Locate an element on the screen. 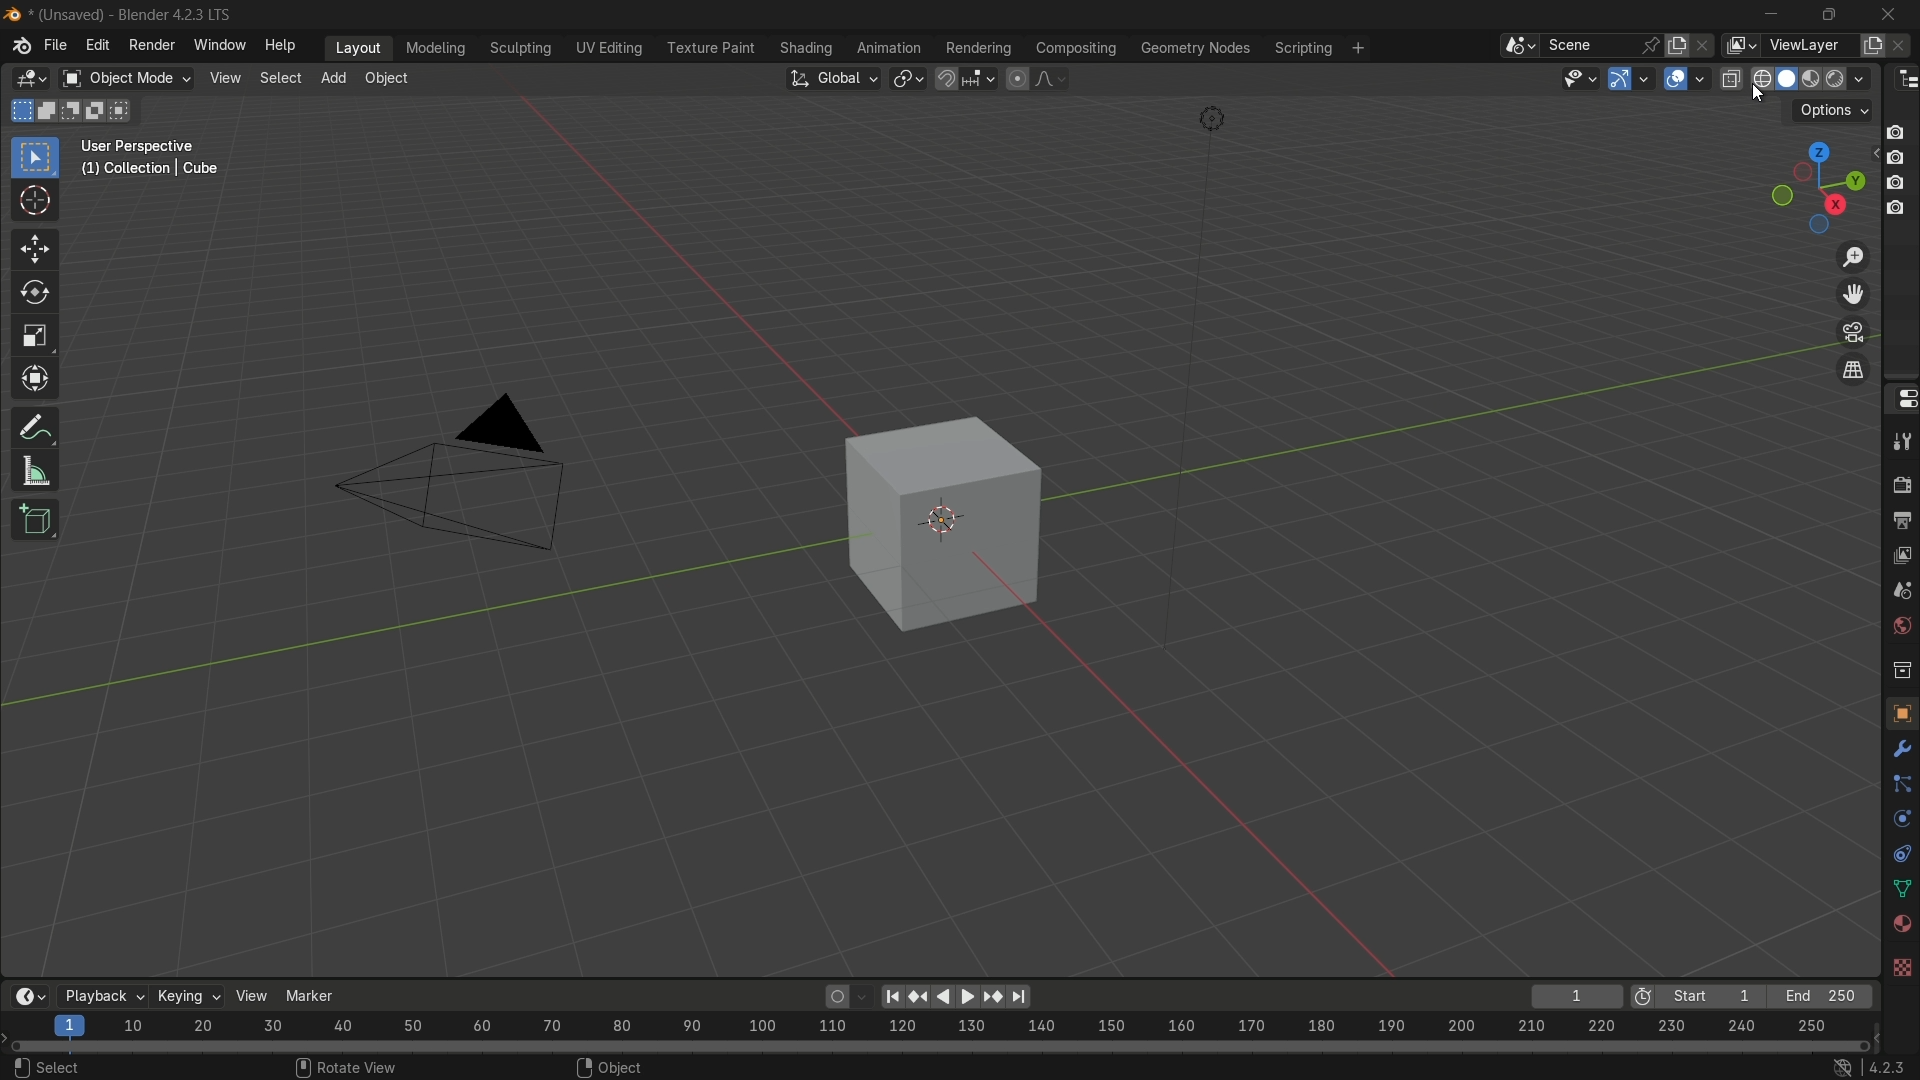 This screenshot has width=1920, height=1080. previous endpoint is located at coordinates (891, 998).